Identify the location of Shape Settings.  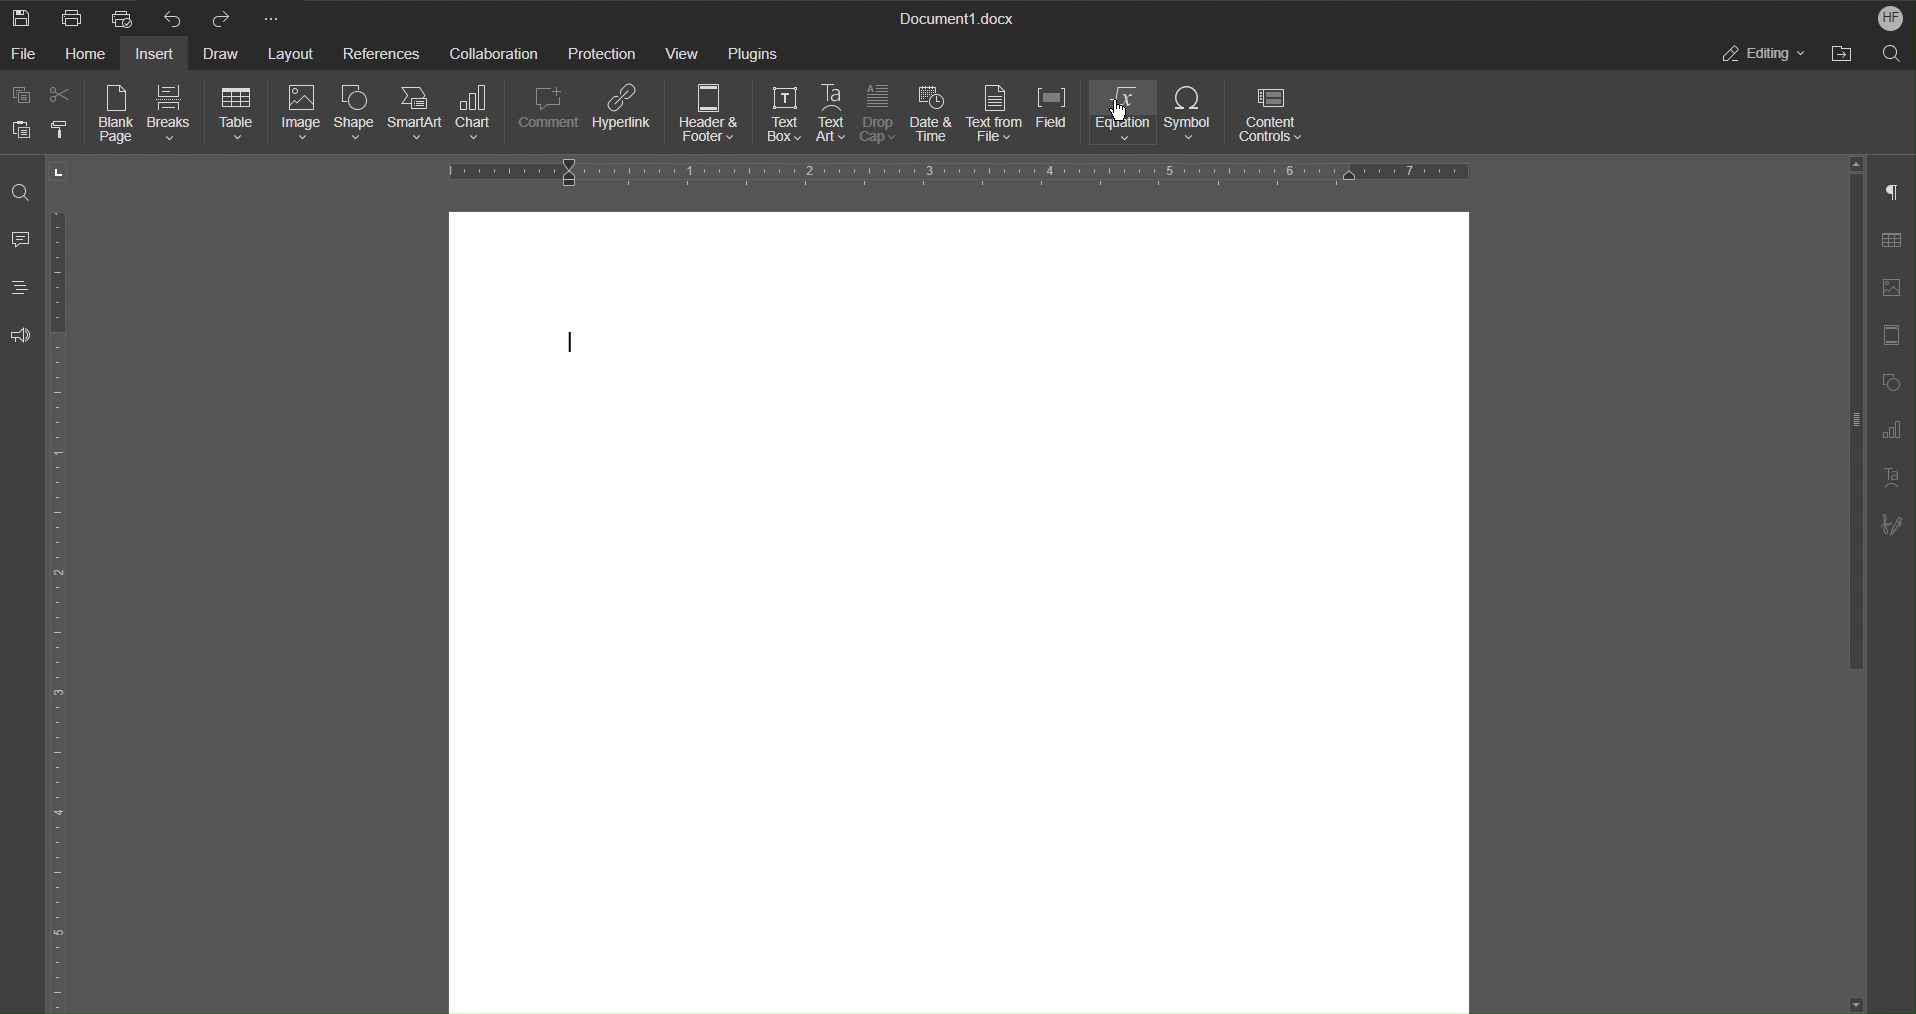
(1890, 382).